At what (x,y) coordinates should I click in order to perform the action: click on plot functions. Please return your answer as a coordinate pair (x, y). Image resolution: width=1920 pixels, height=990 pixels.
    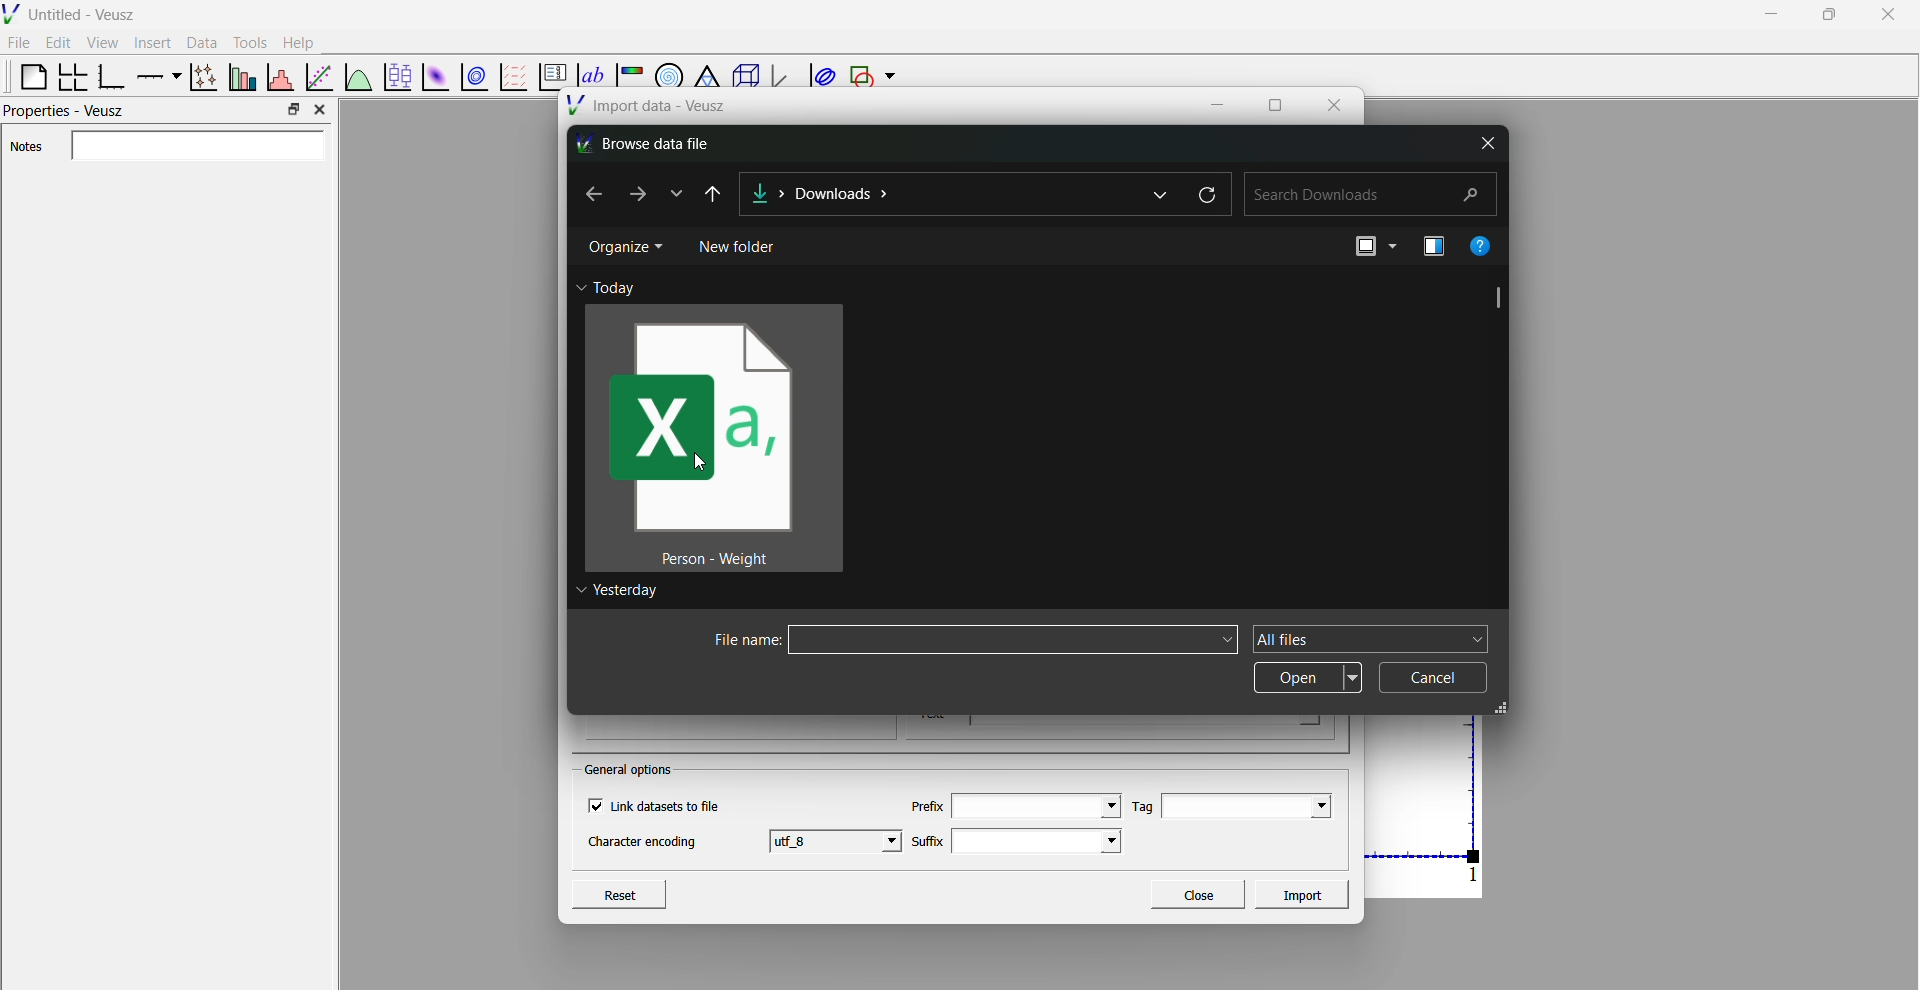
    Looking at the image, I should click on (357, 76).